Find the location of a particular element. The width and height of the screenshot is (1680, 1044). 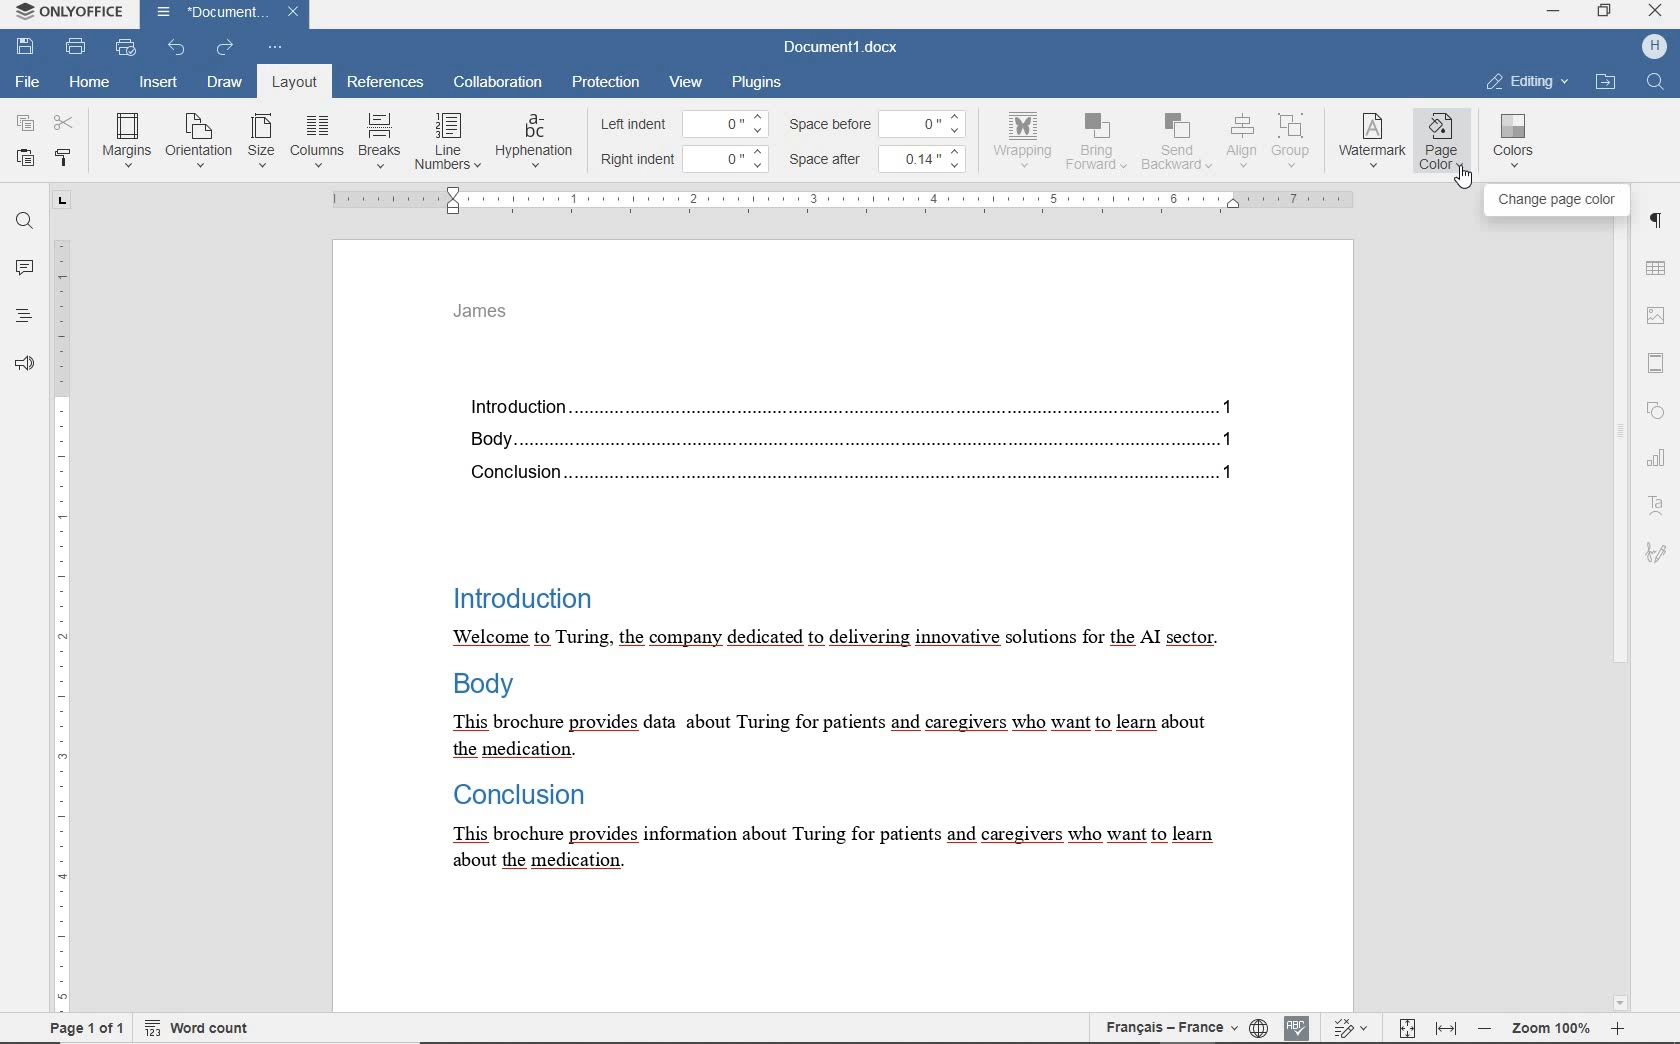

OPEN FILE LOCATION is located at coordinates (1608, 81).